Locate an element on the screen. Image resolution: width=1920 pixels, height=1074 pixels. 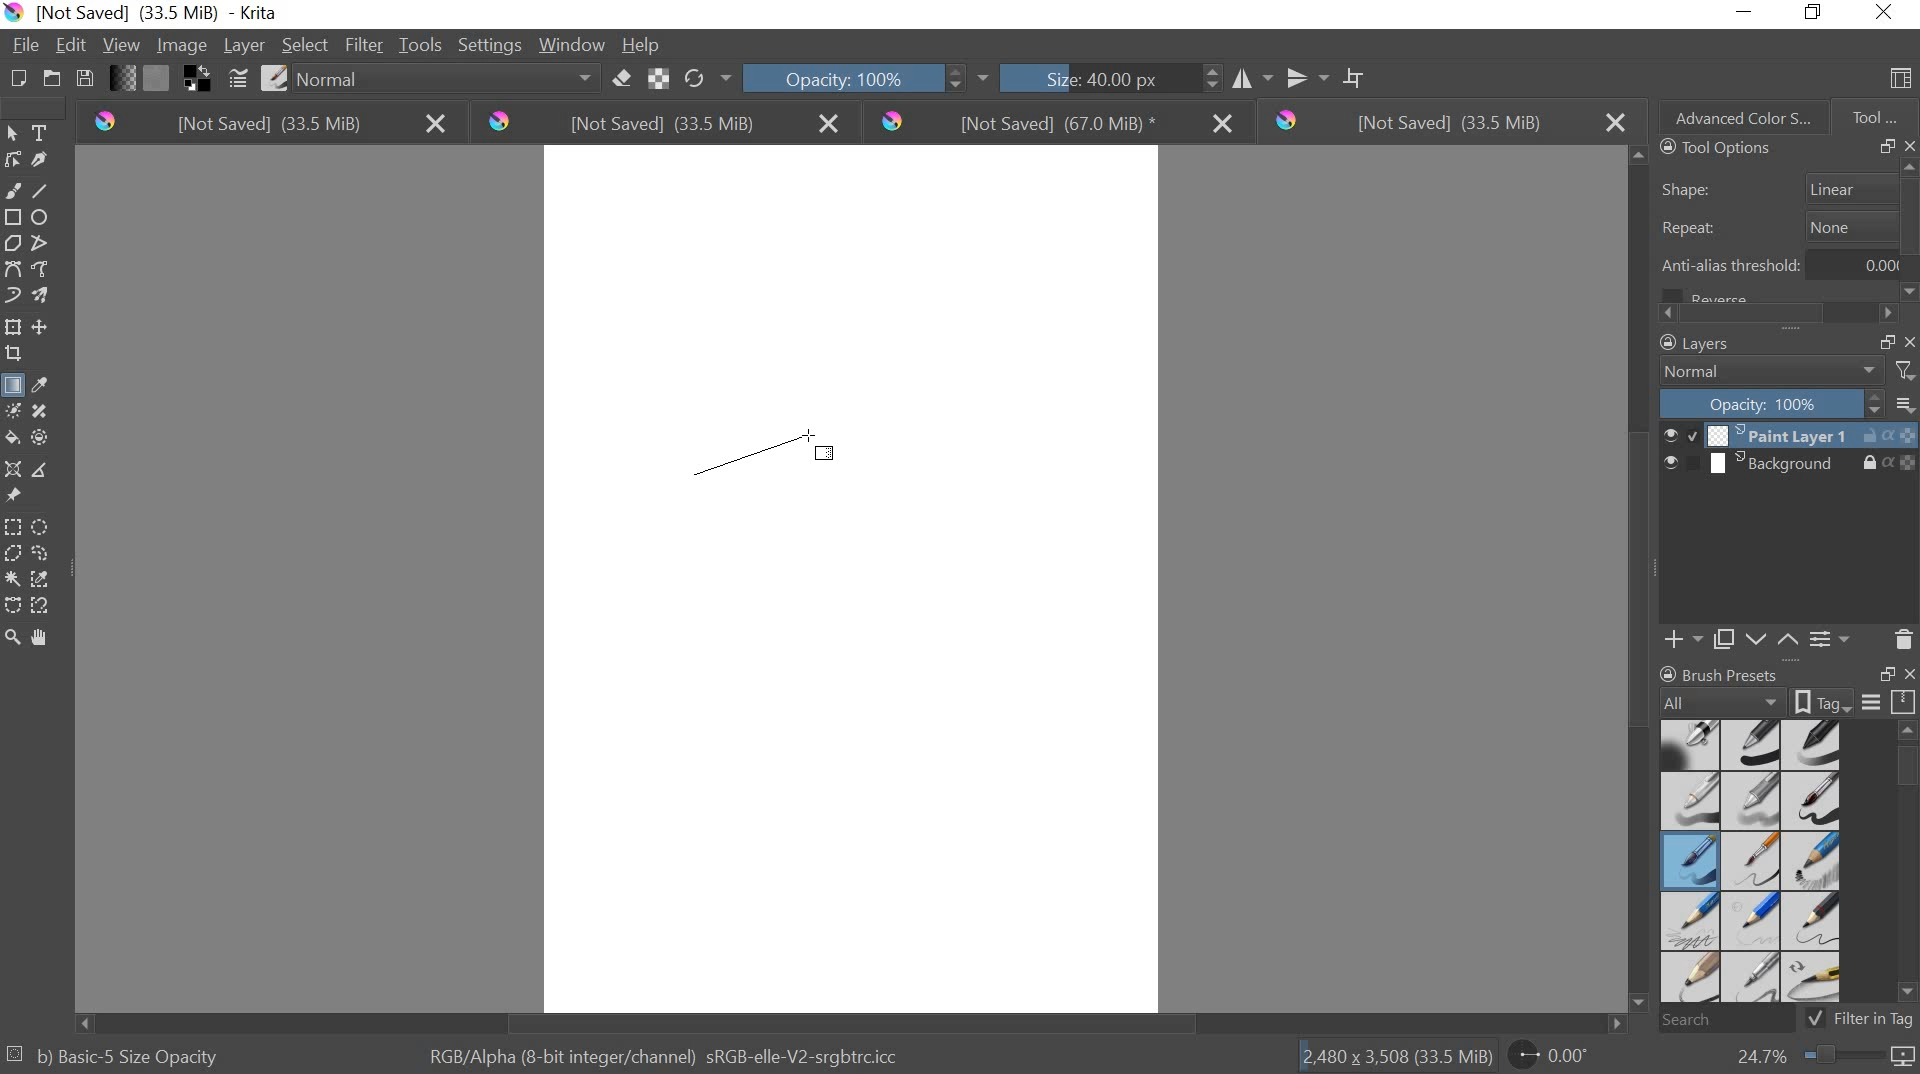
enclose and fill is located at coordinates (44, 437).